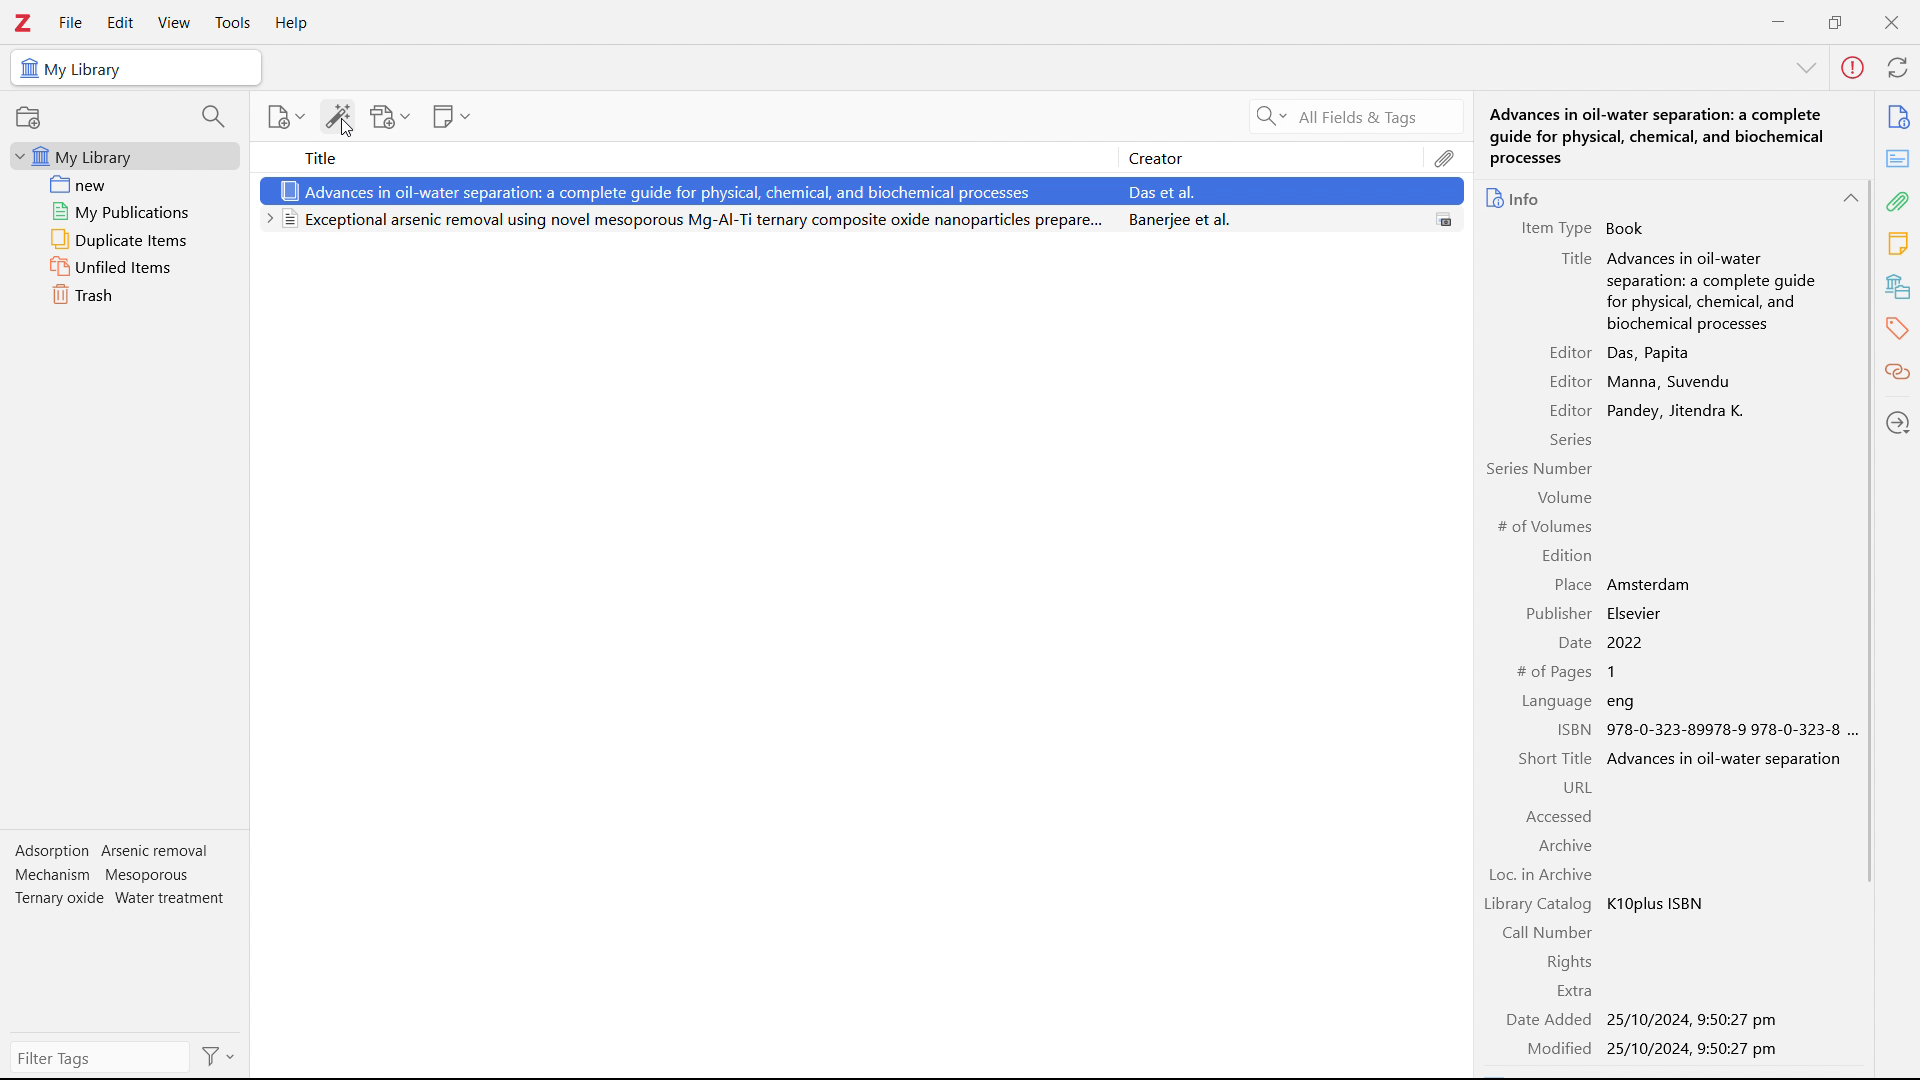  What do you see at coordinates (1692, 1020) in the screenshot?
I see `25/10/2024, 9:50:27 PM` at bounding box center [1692, 1020].